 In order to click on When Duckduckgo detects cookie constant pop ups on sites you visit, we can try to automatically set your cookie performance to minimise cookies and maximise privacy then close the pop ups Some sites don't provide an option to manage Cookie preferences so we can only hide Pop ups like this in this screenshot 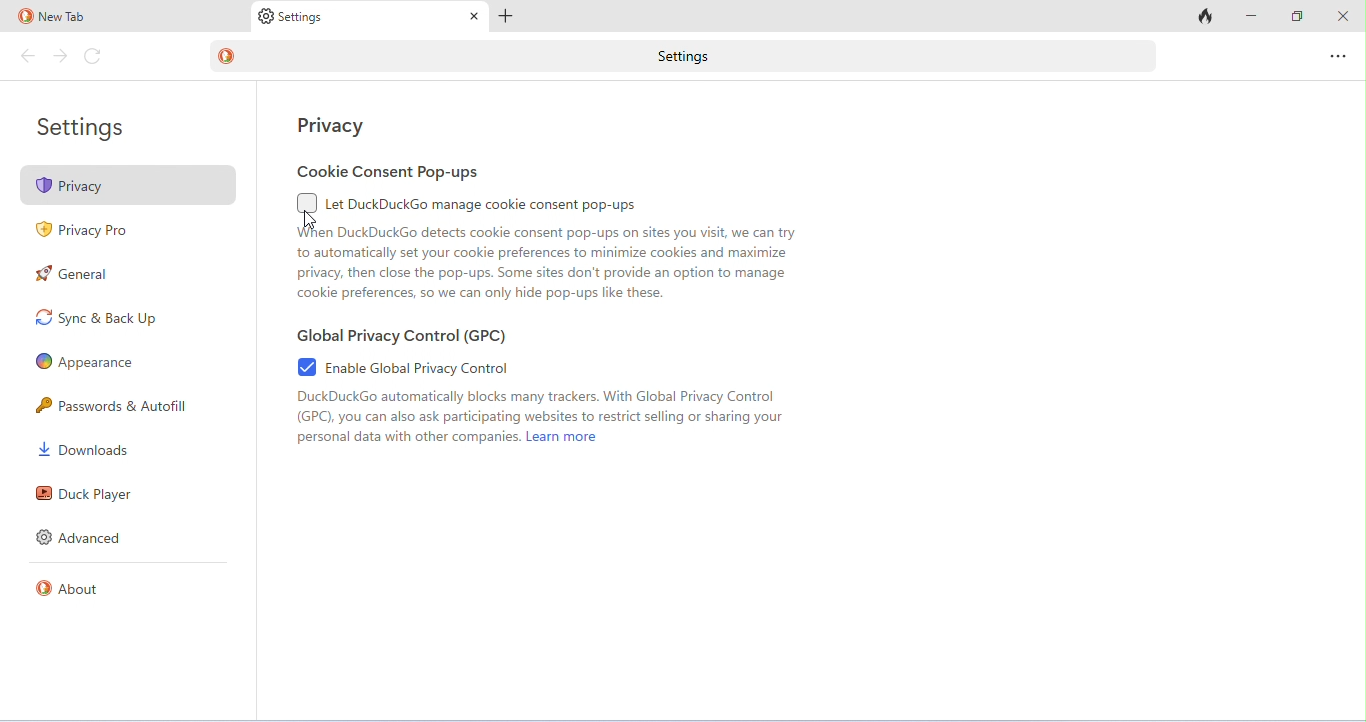, I will do `click(546, 265)`.